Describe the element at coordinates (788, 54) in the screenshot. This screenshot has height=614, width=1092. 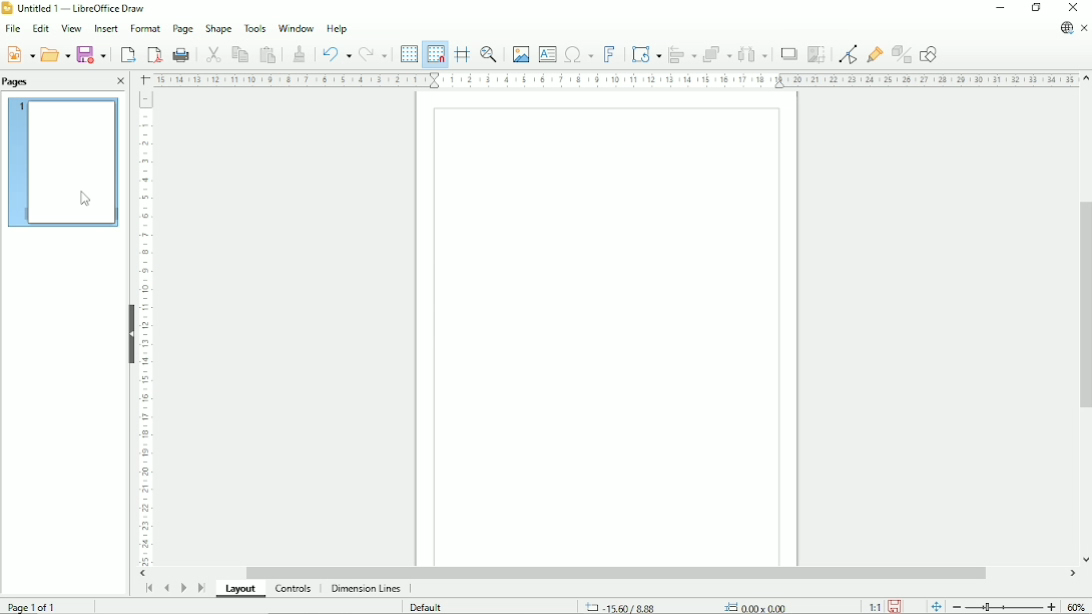
I see `Shadow` at that location.